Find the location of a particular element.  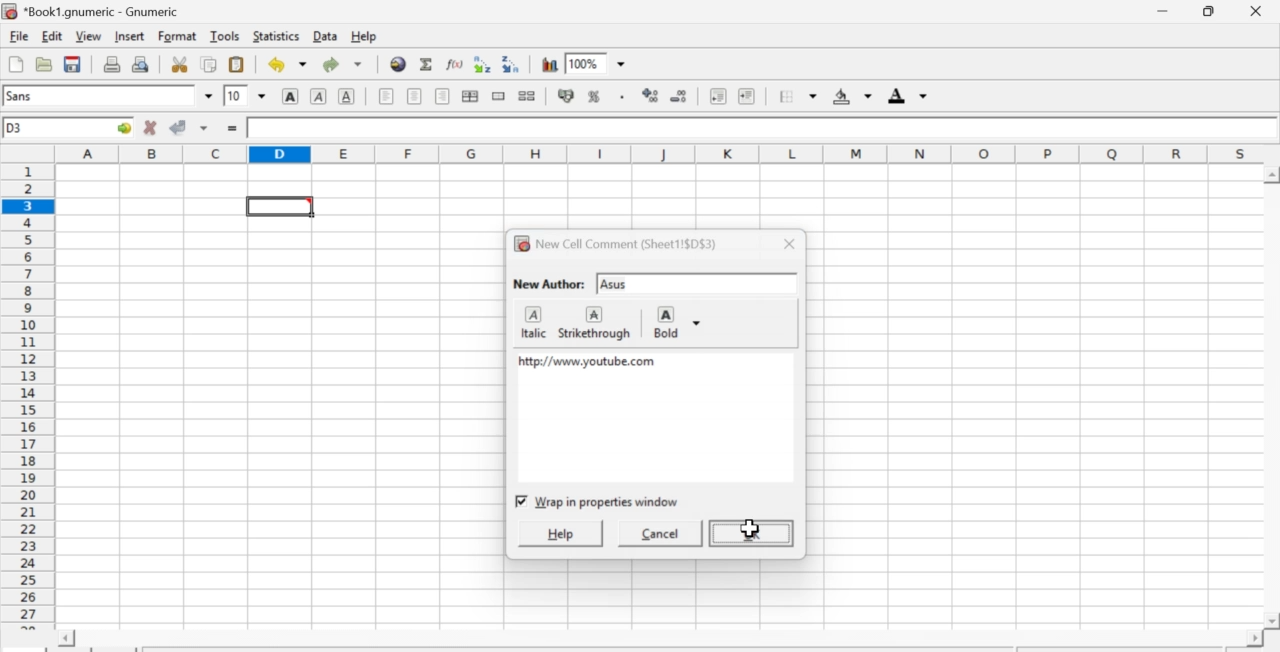

View is located at coordinates (88, 35).